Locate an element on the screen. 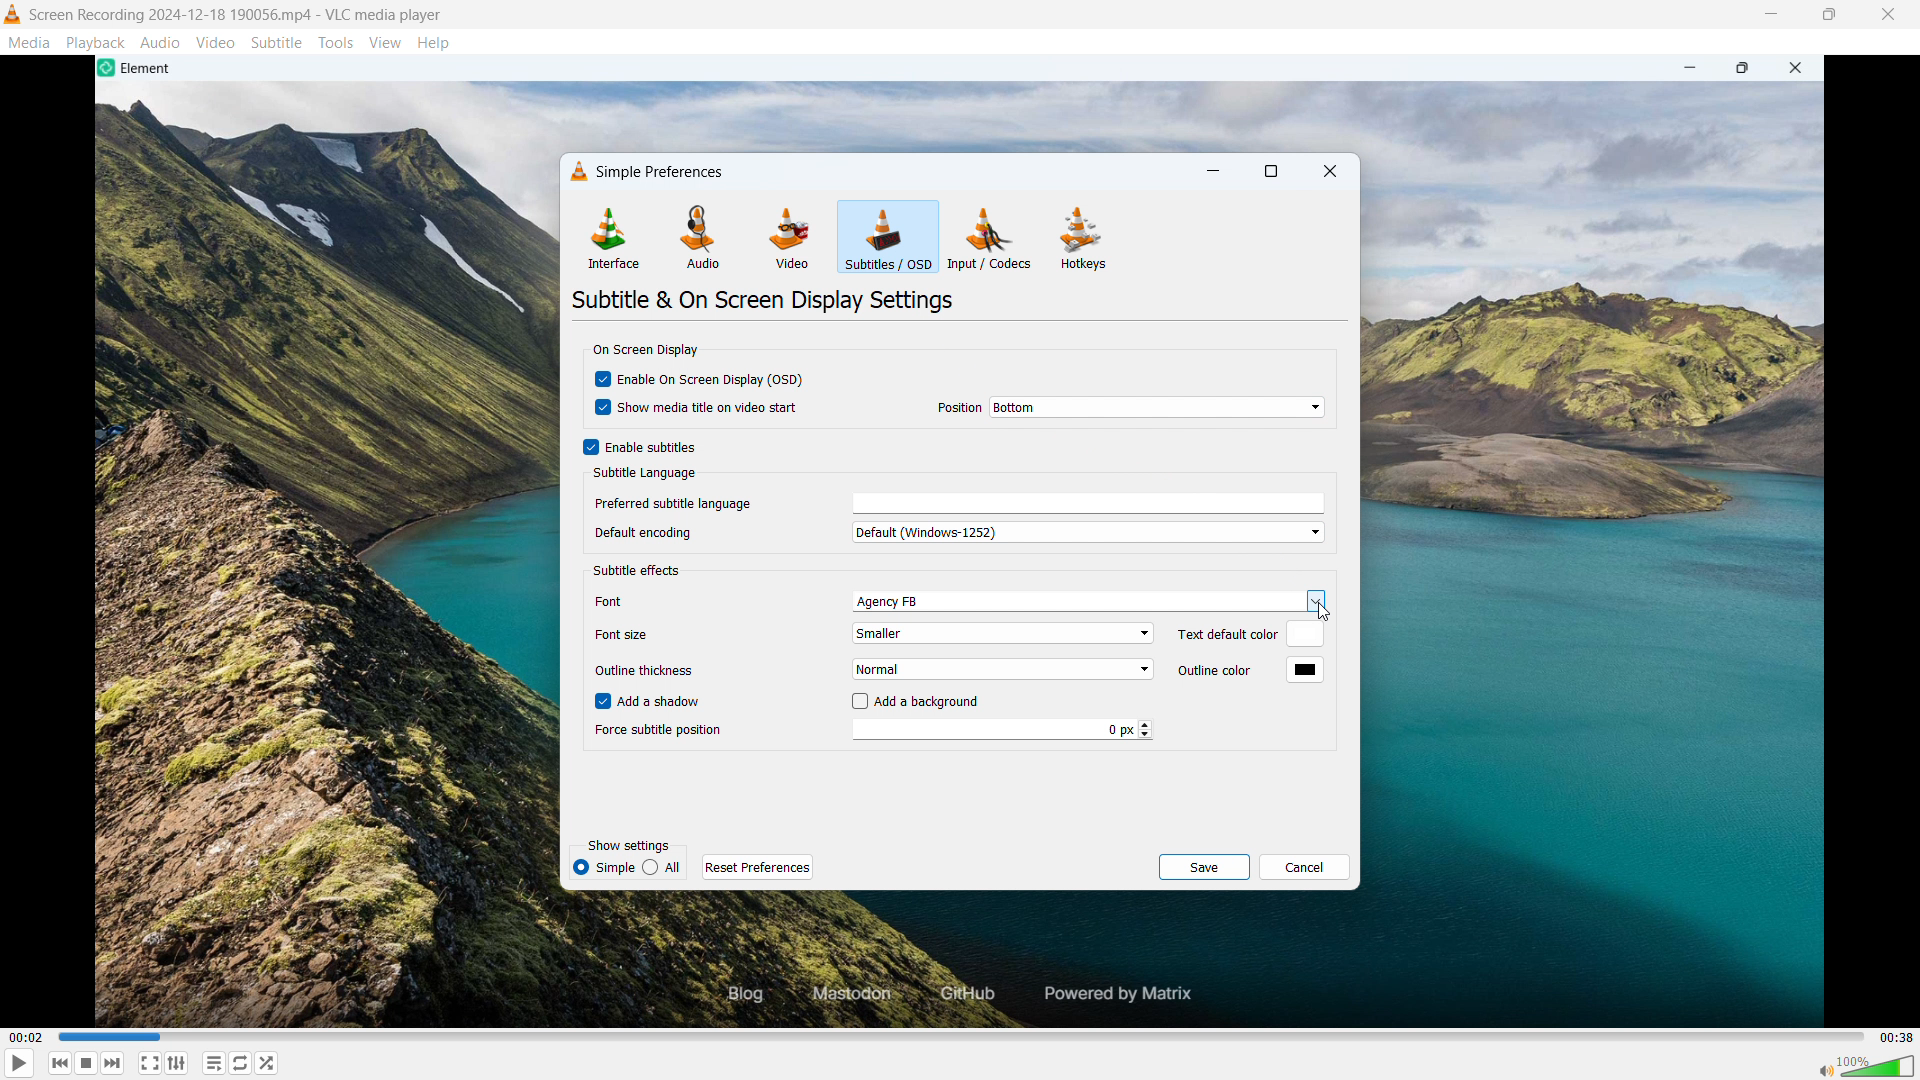 The height and width of the screenshot is (1080, 1920). enter prefrred subtitle language is located at coordinates (1089, 504).